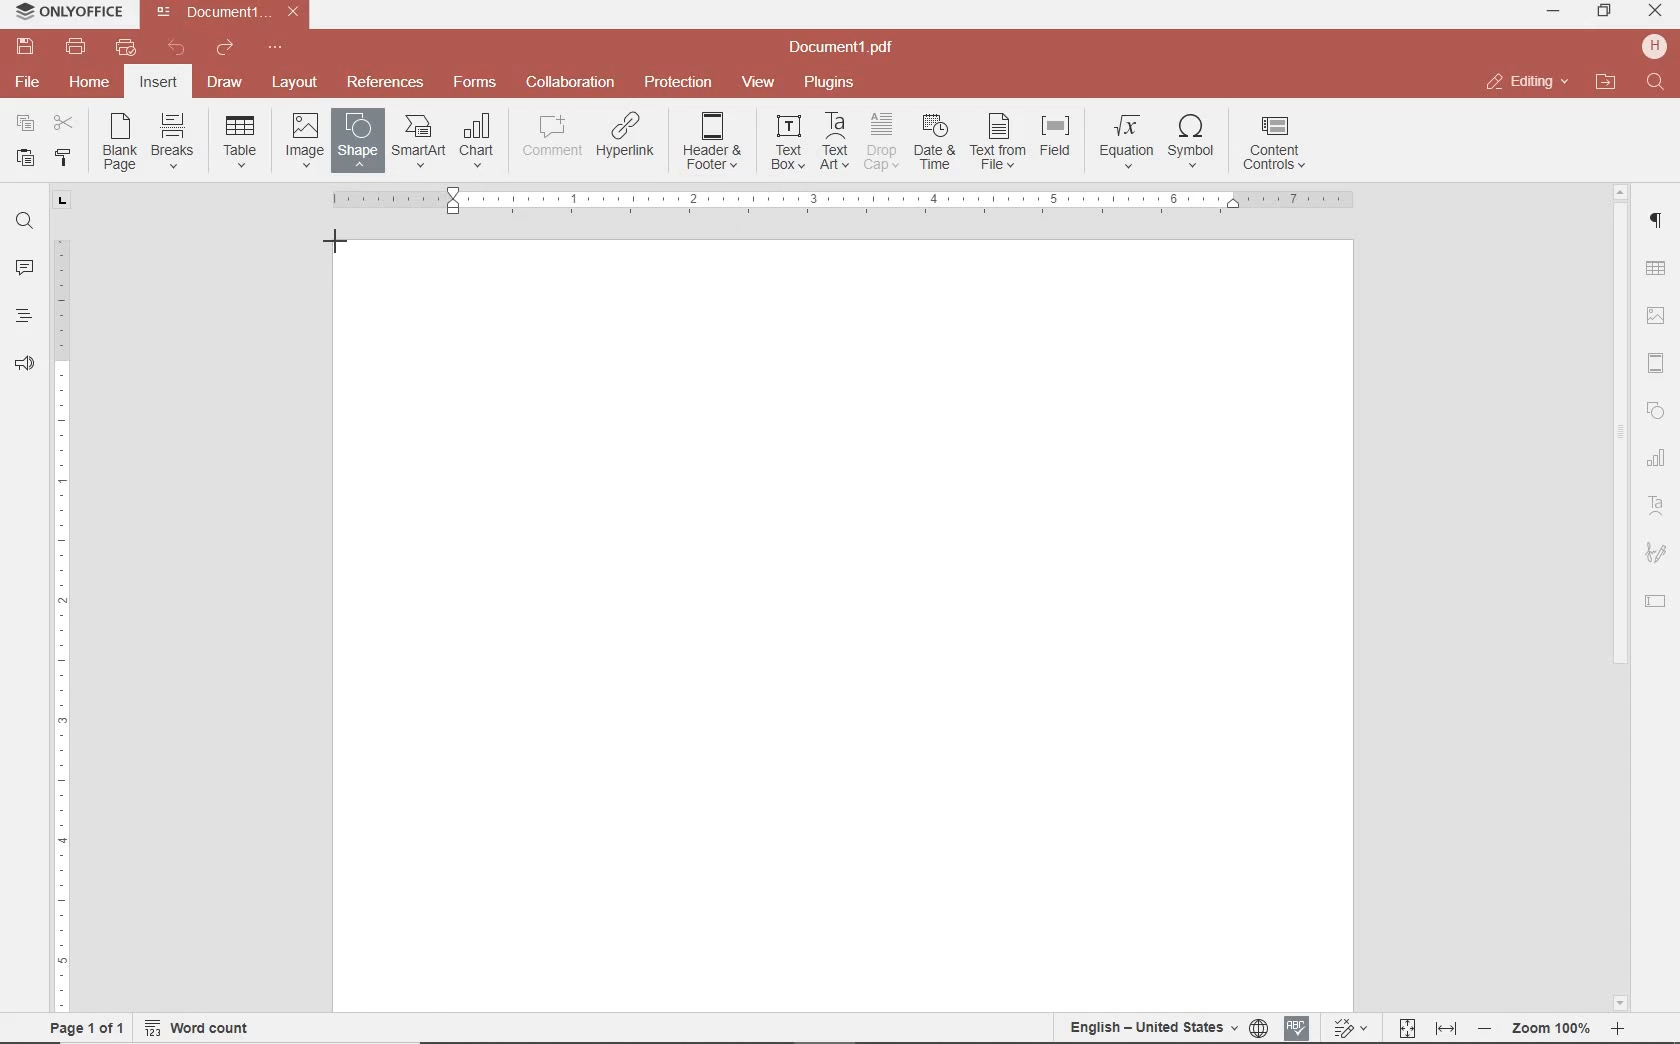 This screenshot has height=1044, width=1680. I want to click on track change, so click(1348, 1029).